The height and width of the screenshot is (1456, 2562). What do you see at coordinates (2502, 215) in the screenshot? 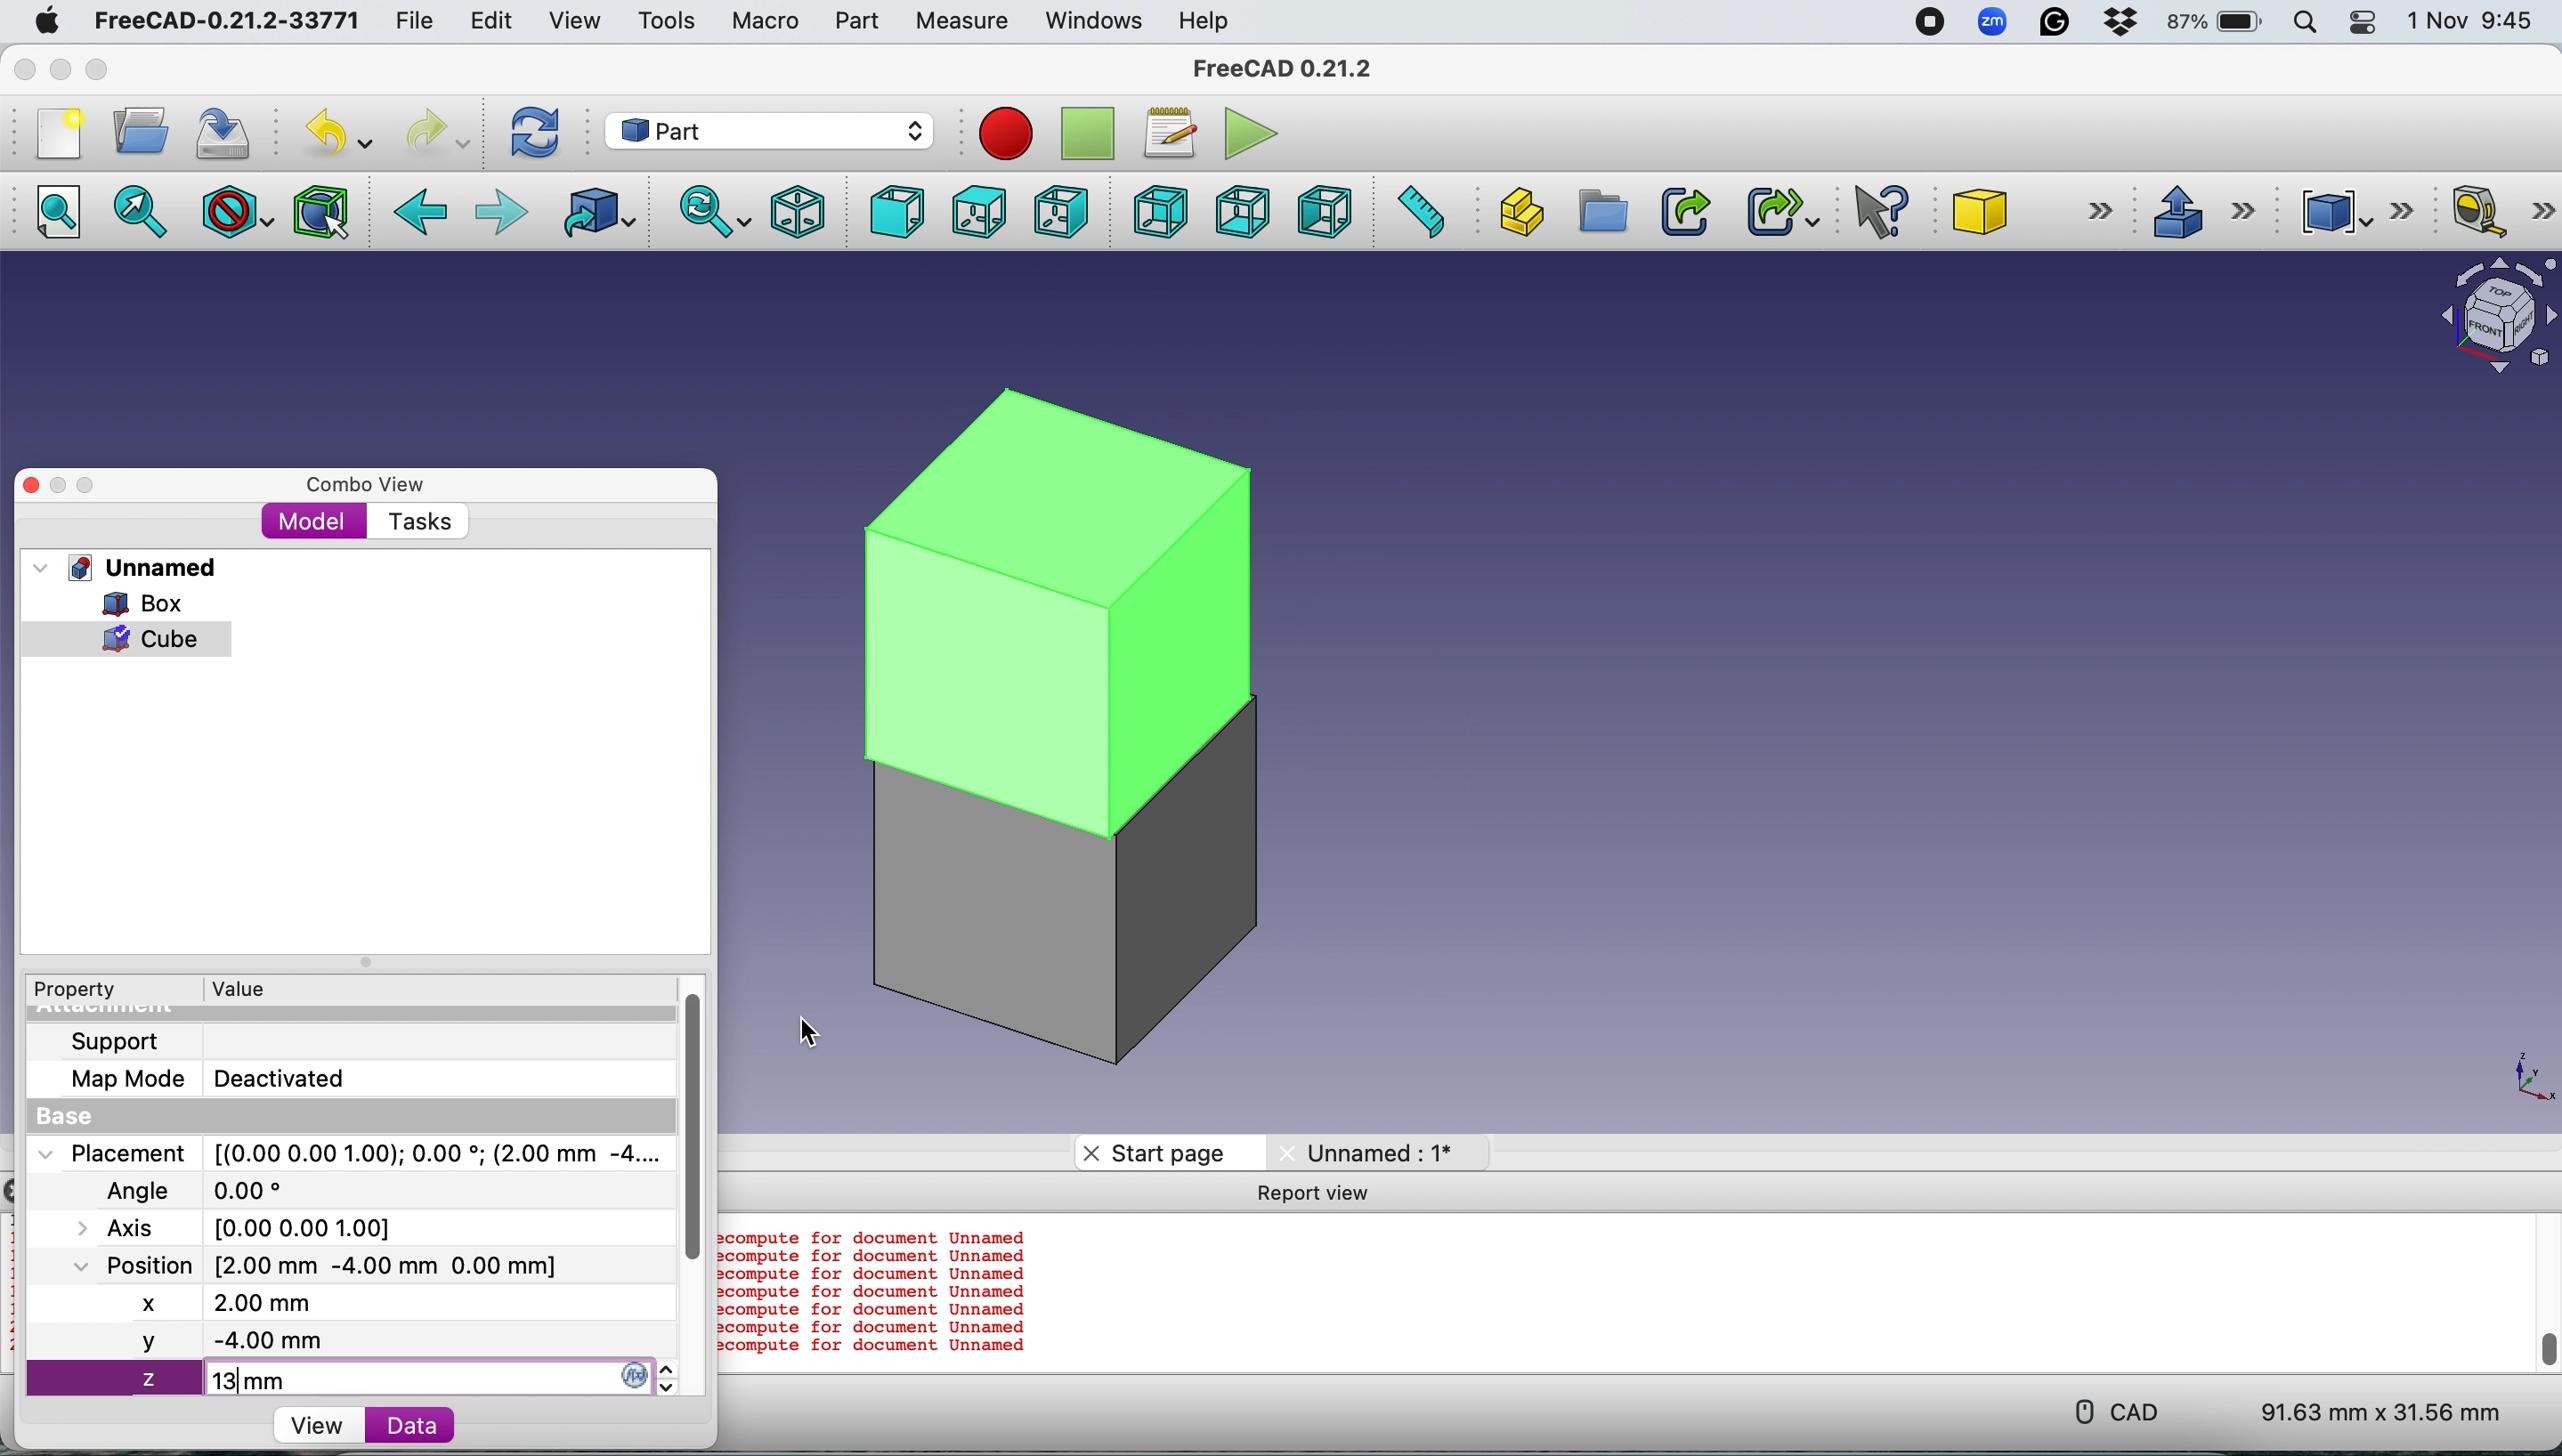
I see `Measure linear` at bounding box center [2502, 215].